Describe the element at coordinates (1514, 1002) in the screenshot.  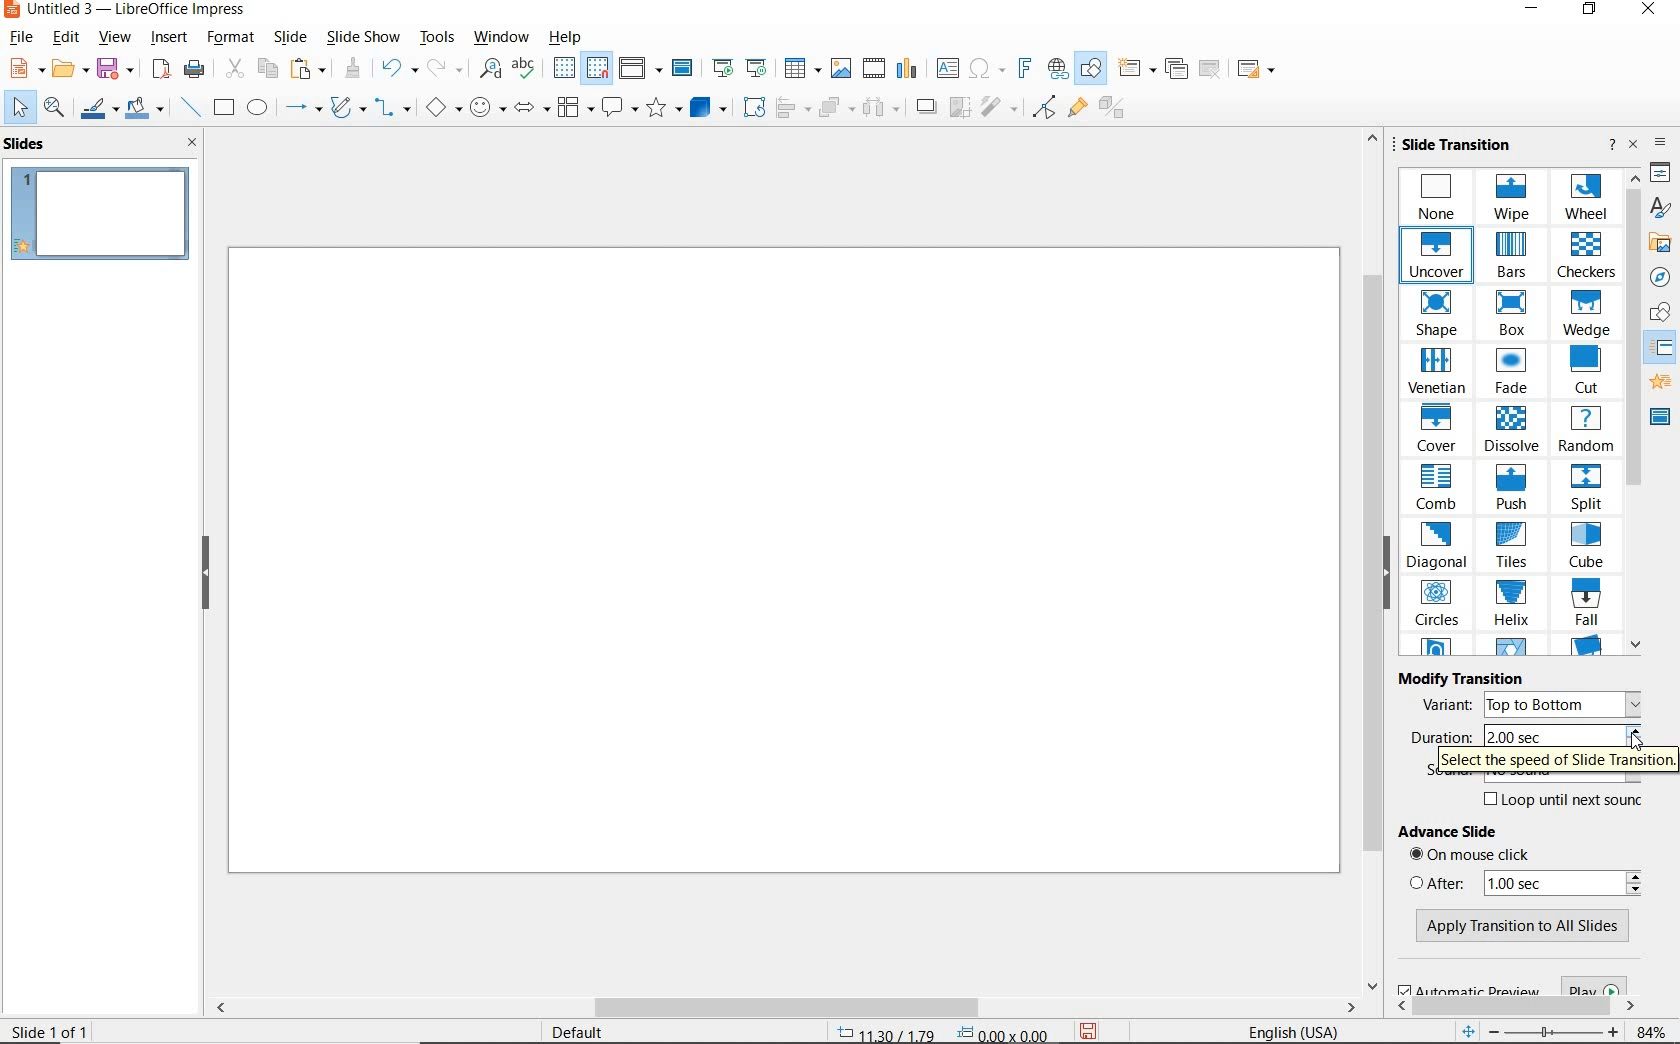
I see `SCROLLBAR` at that location.